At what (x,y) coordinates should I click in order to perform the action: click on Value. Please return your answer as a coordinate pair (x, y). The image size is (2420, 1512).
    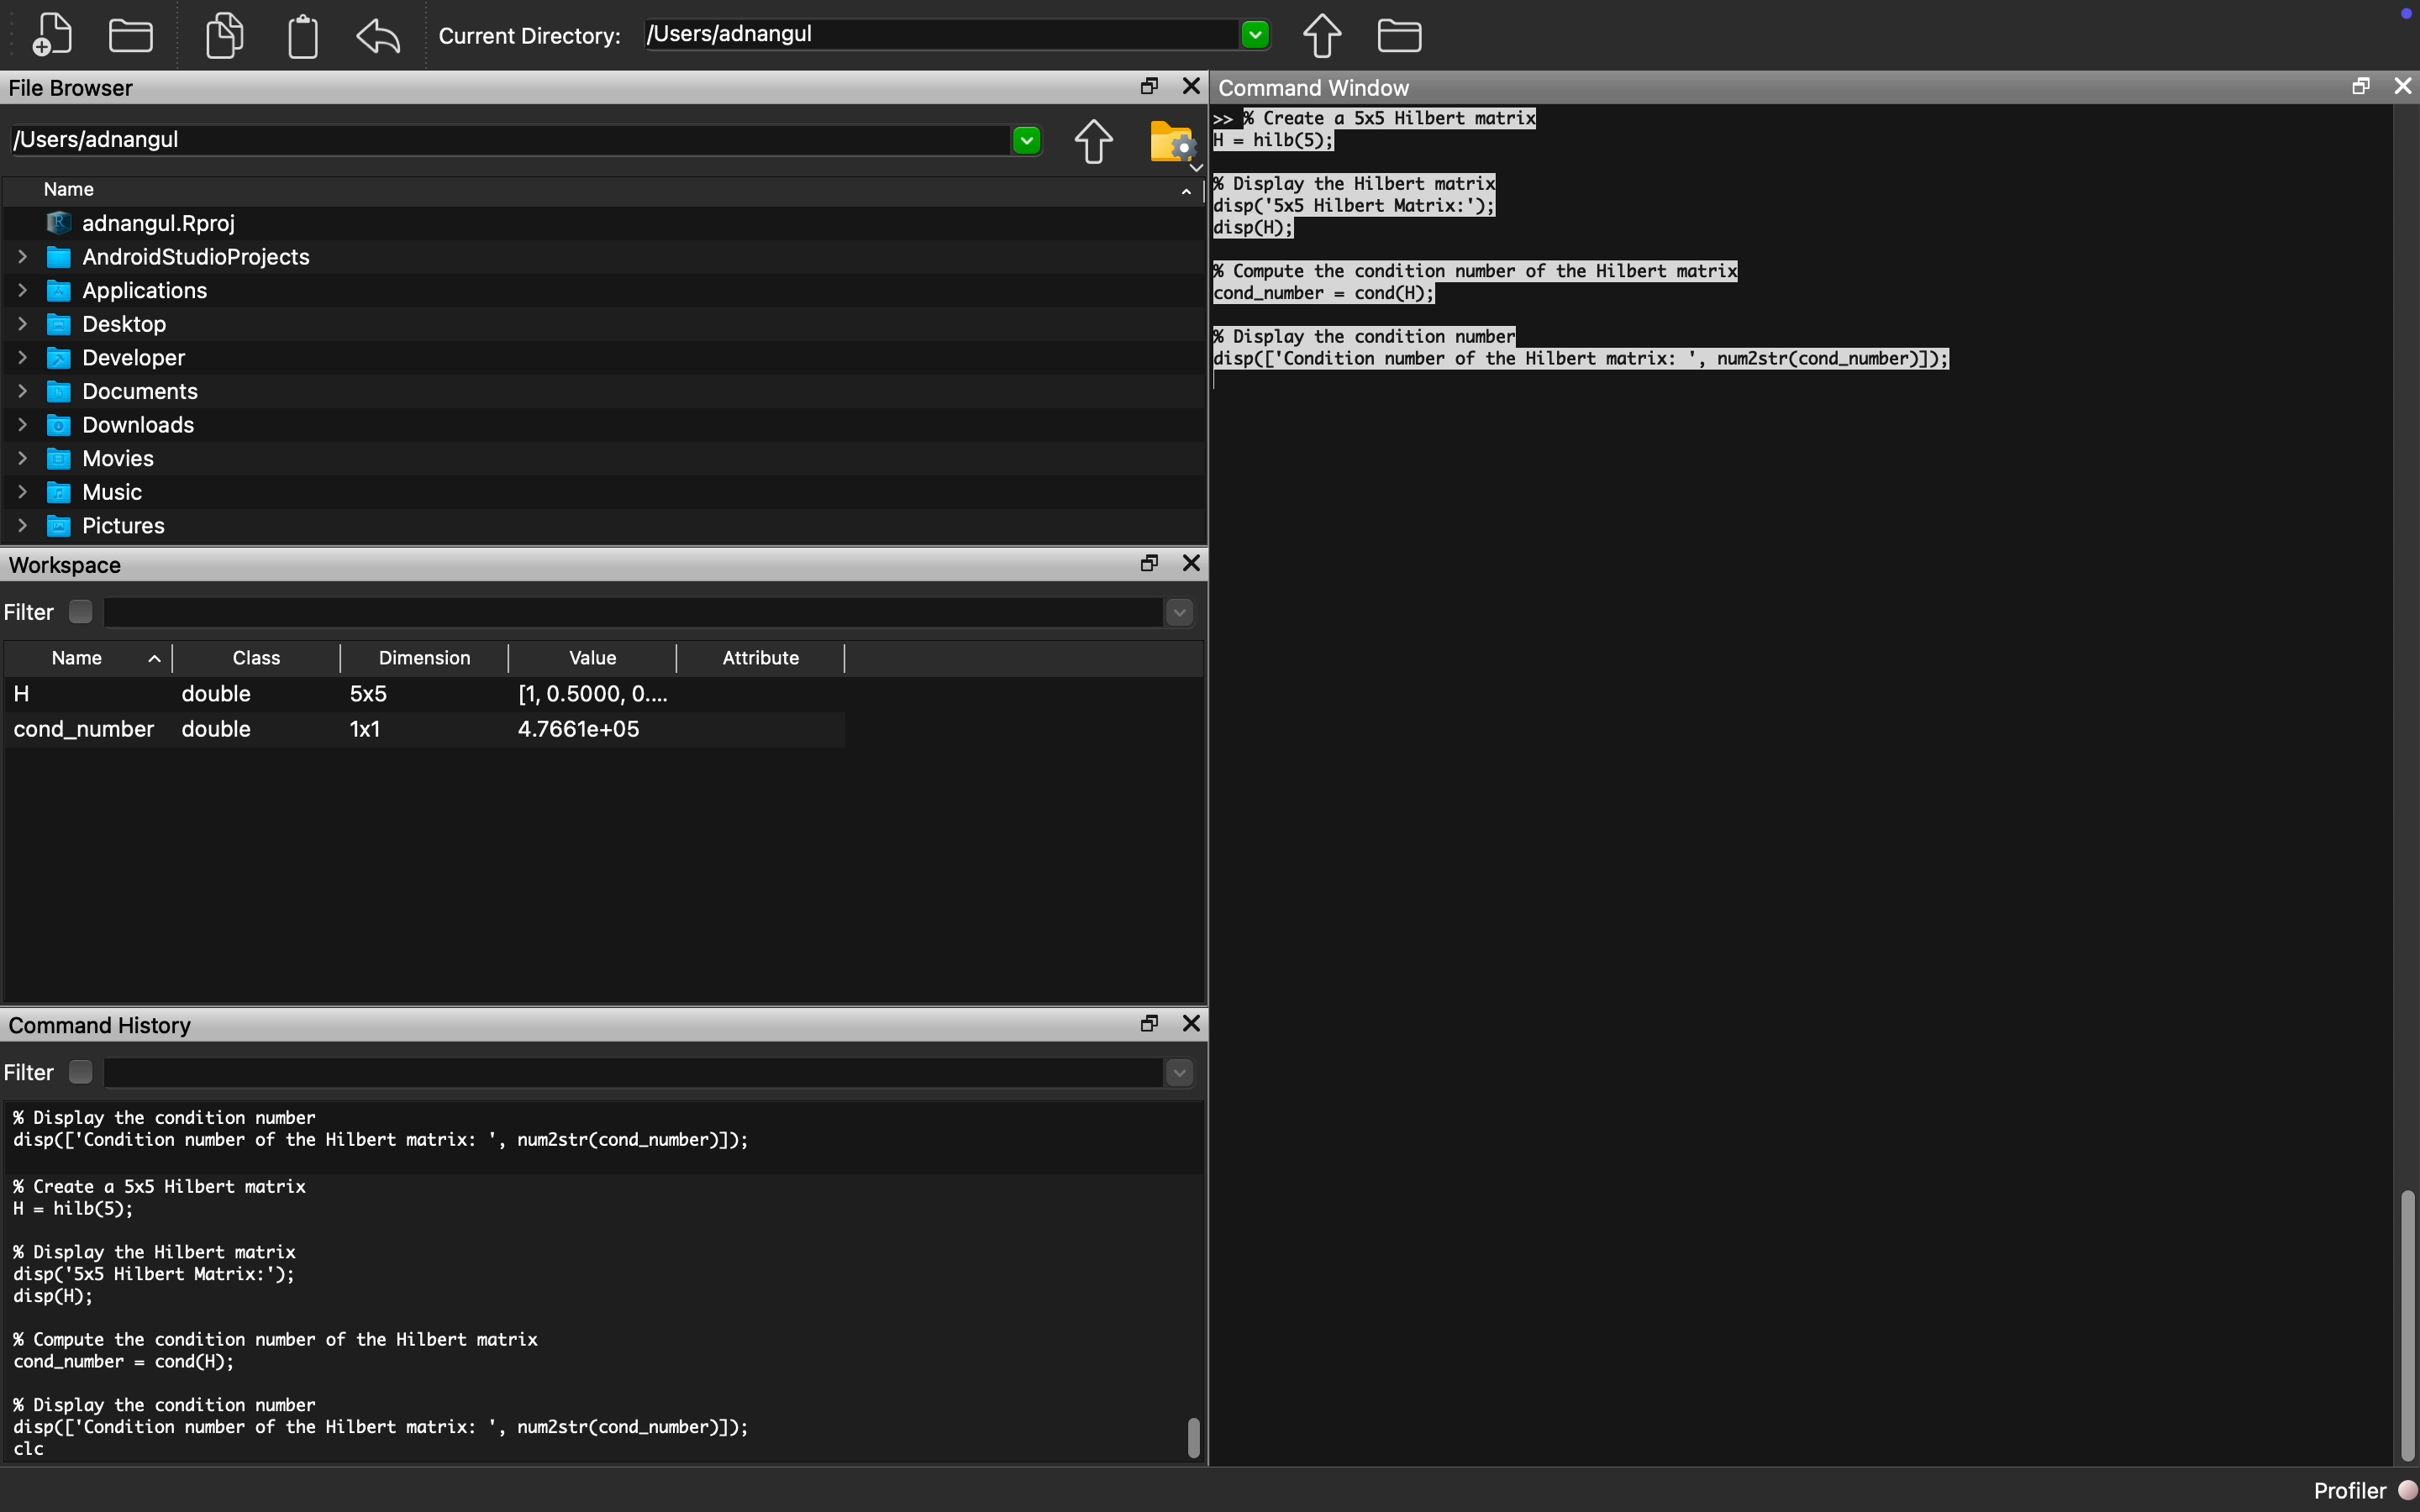
    Looking at the image, I should click on (591, 657).